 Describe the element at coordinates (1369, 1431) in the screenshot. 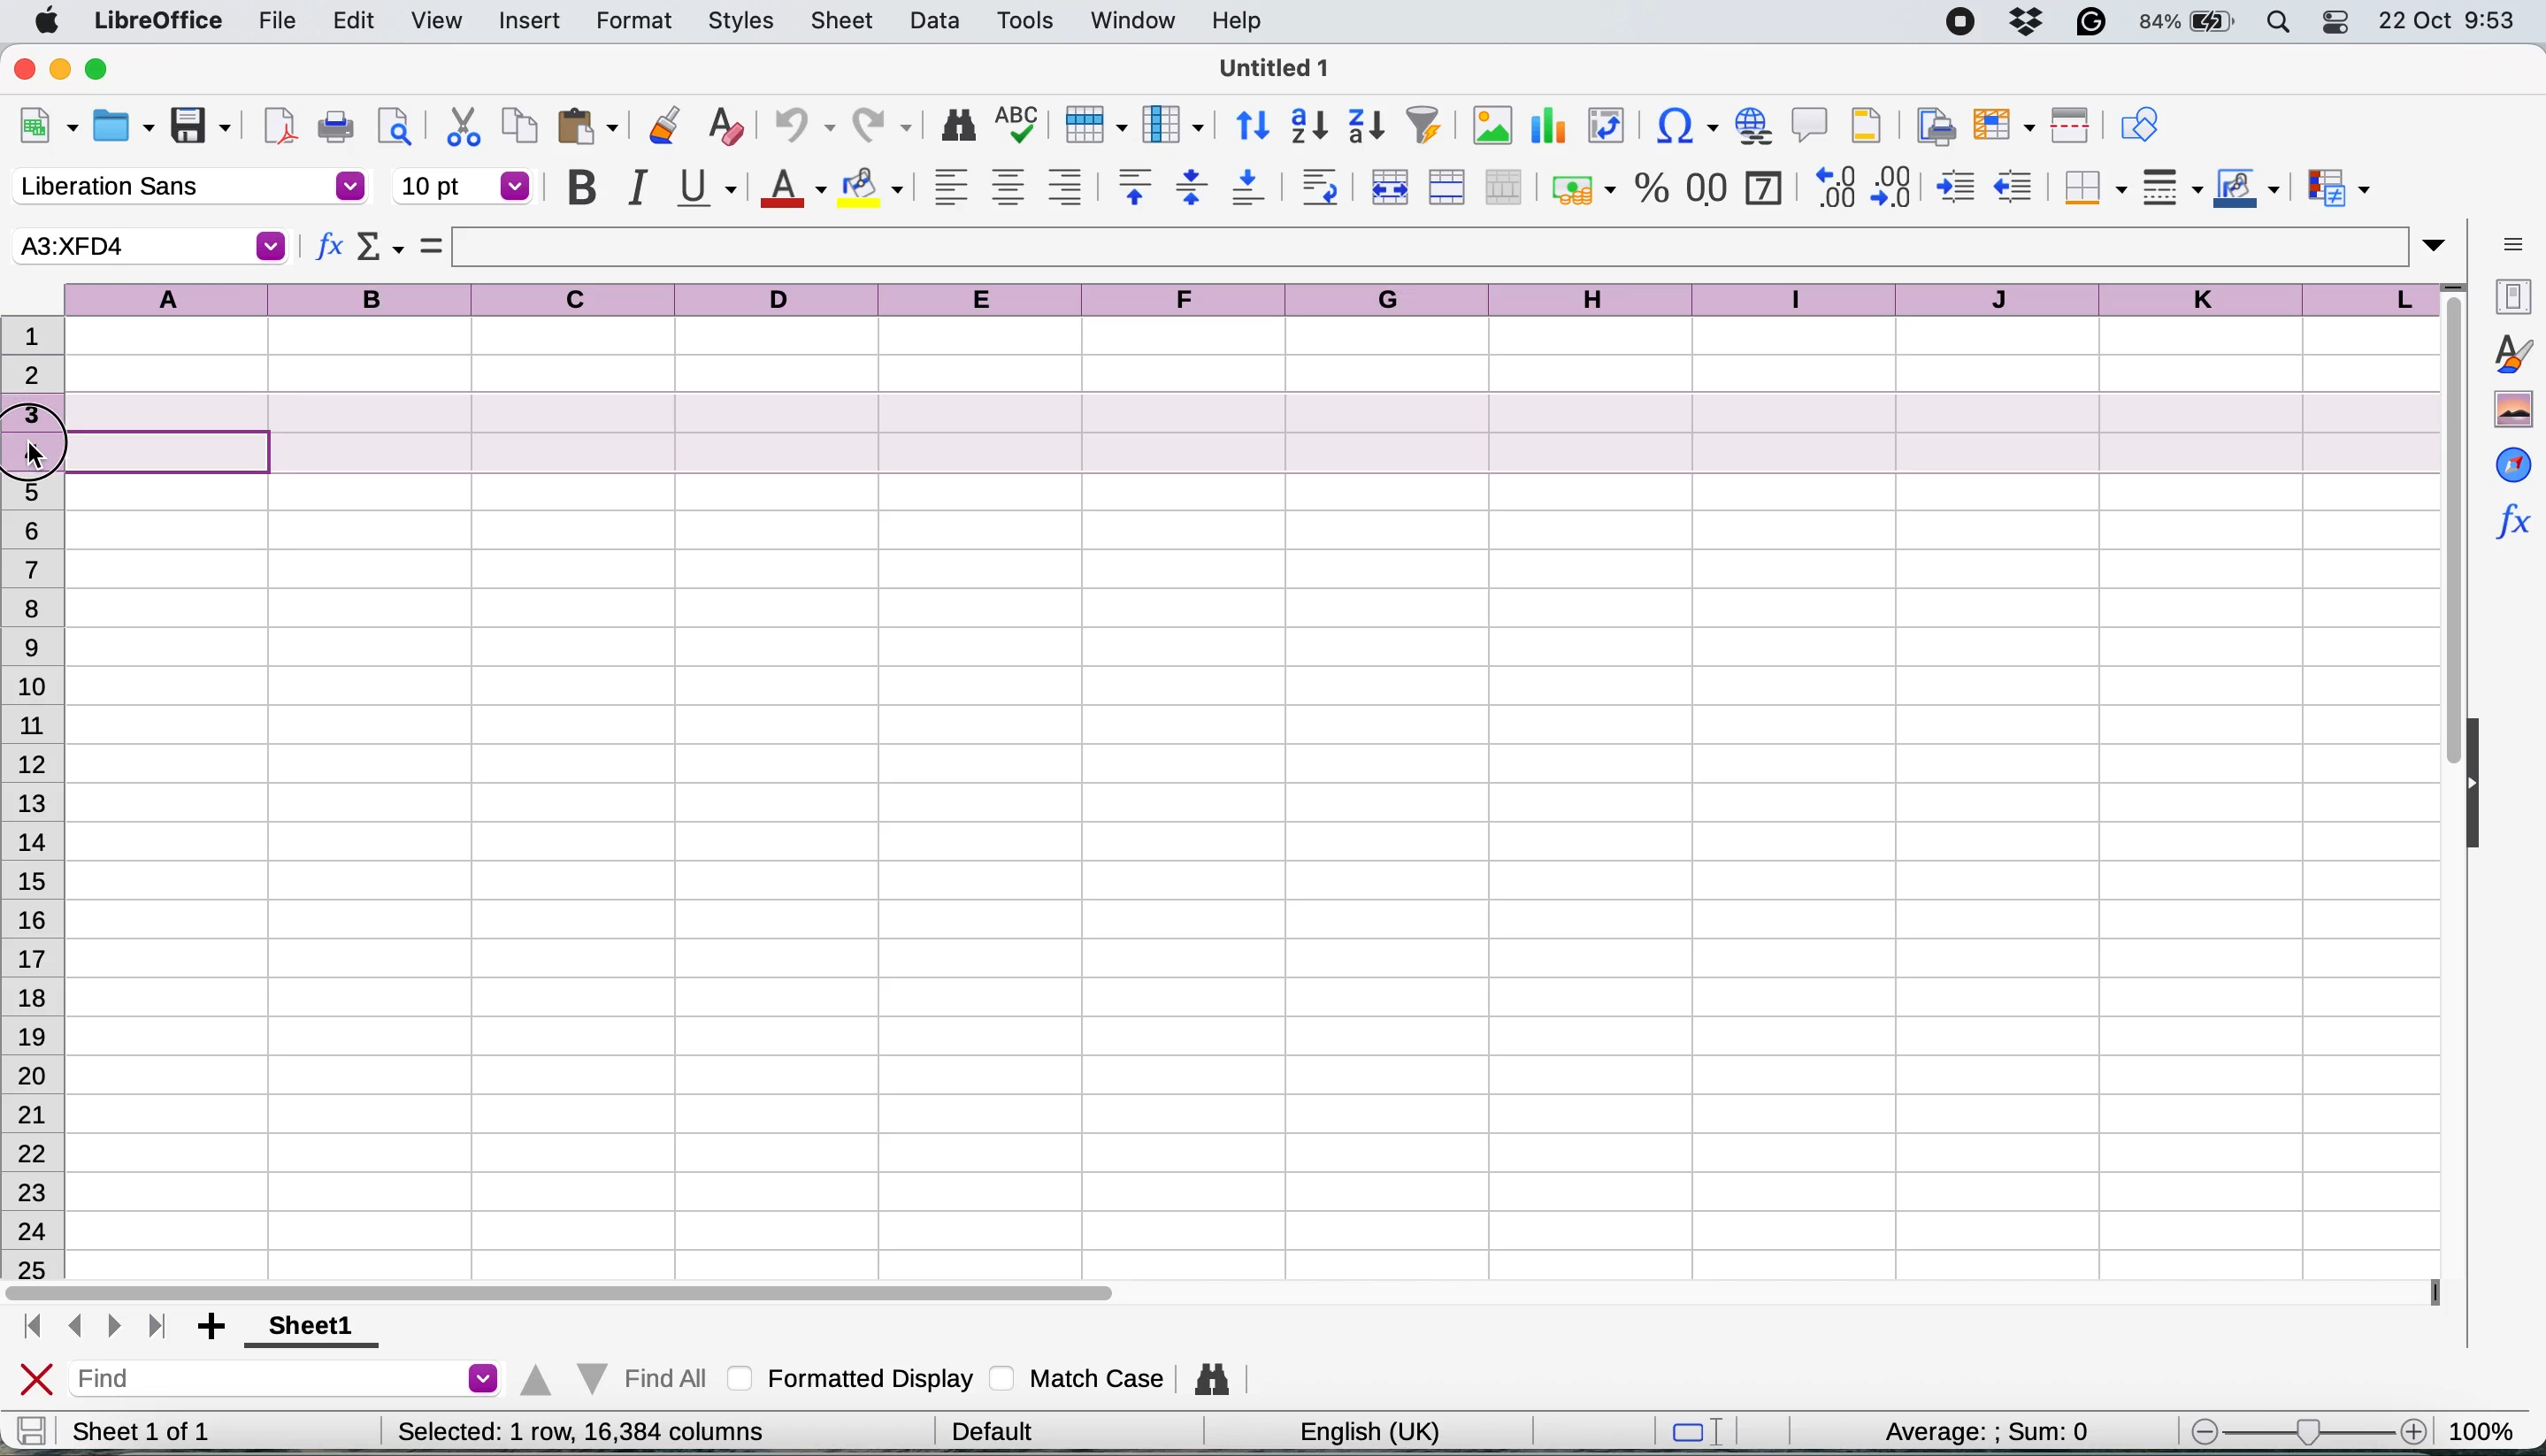

I see `english uk` at that location.